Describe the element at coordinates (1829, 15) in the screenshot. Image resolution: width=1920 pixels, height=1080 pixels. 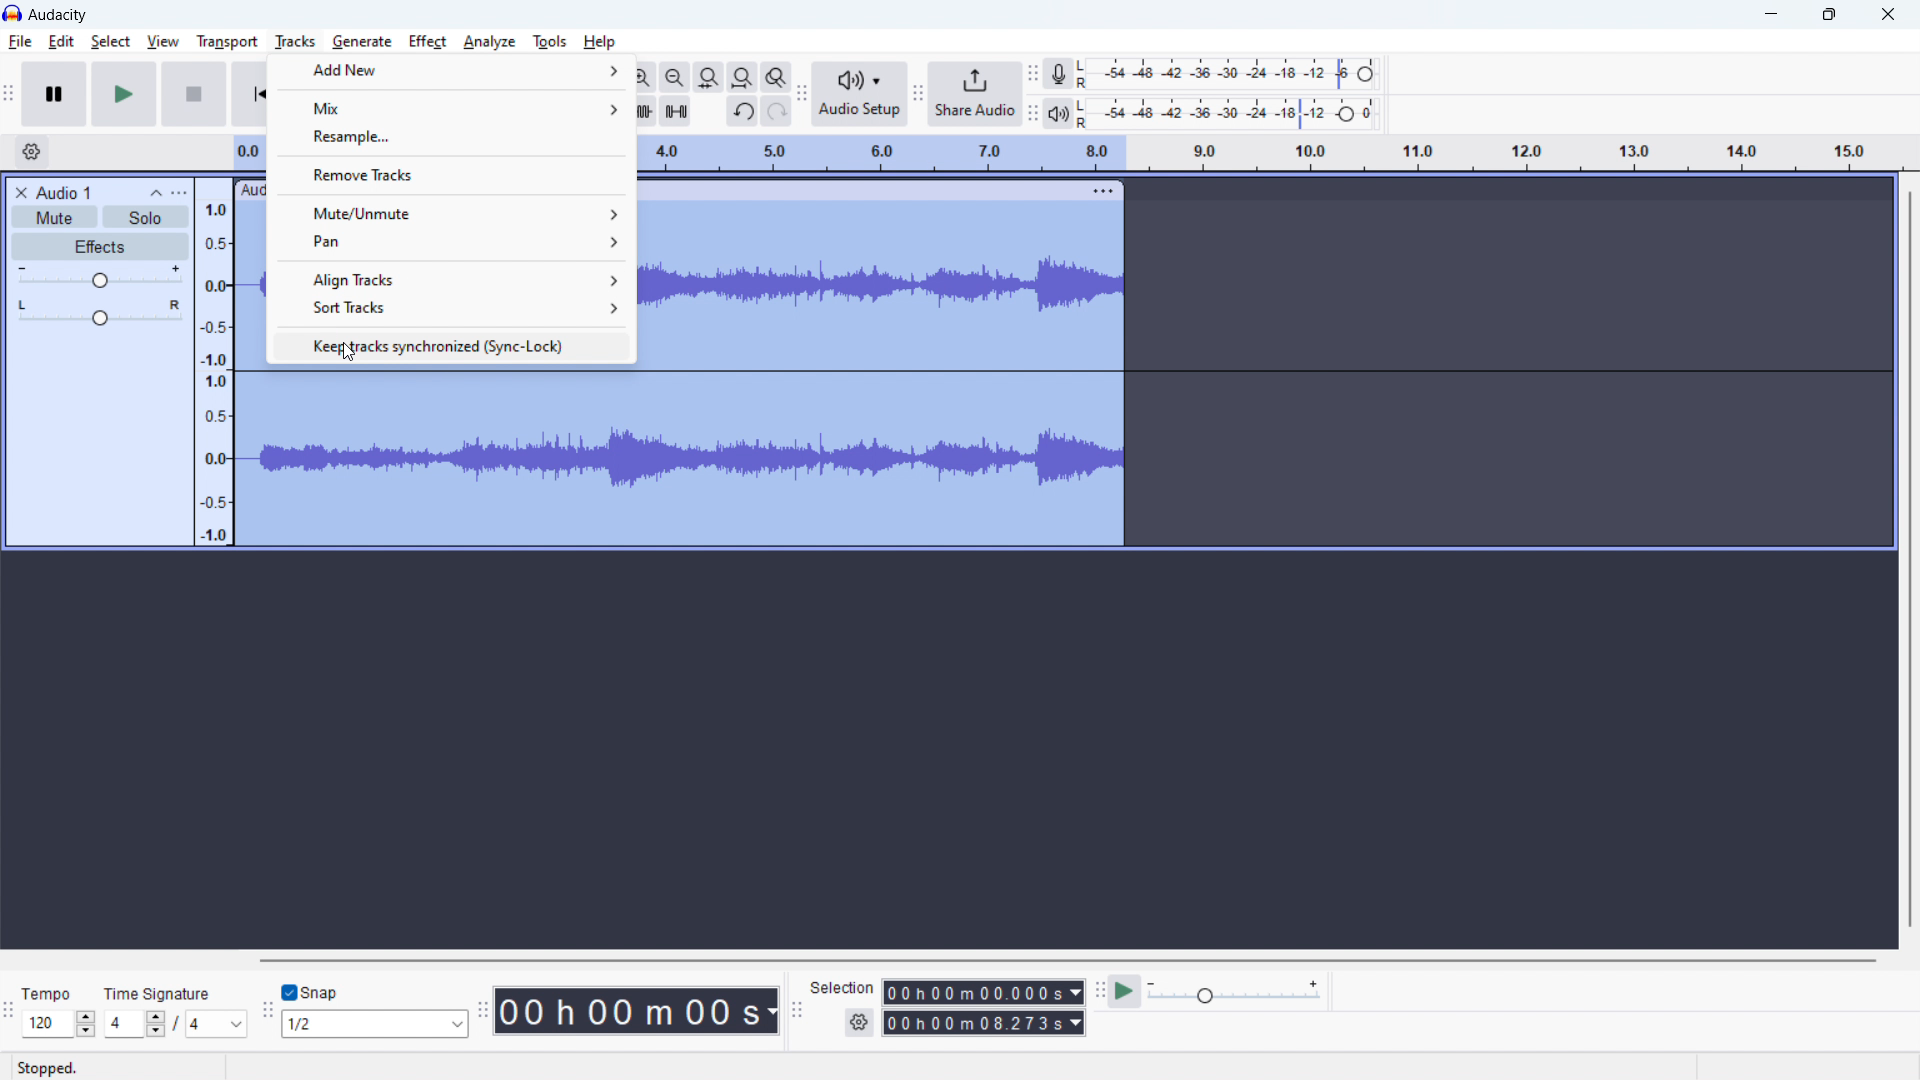
I see `maximize` at that location.